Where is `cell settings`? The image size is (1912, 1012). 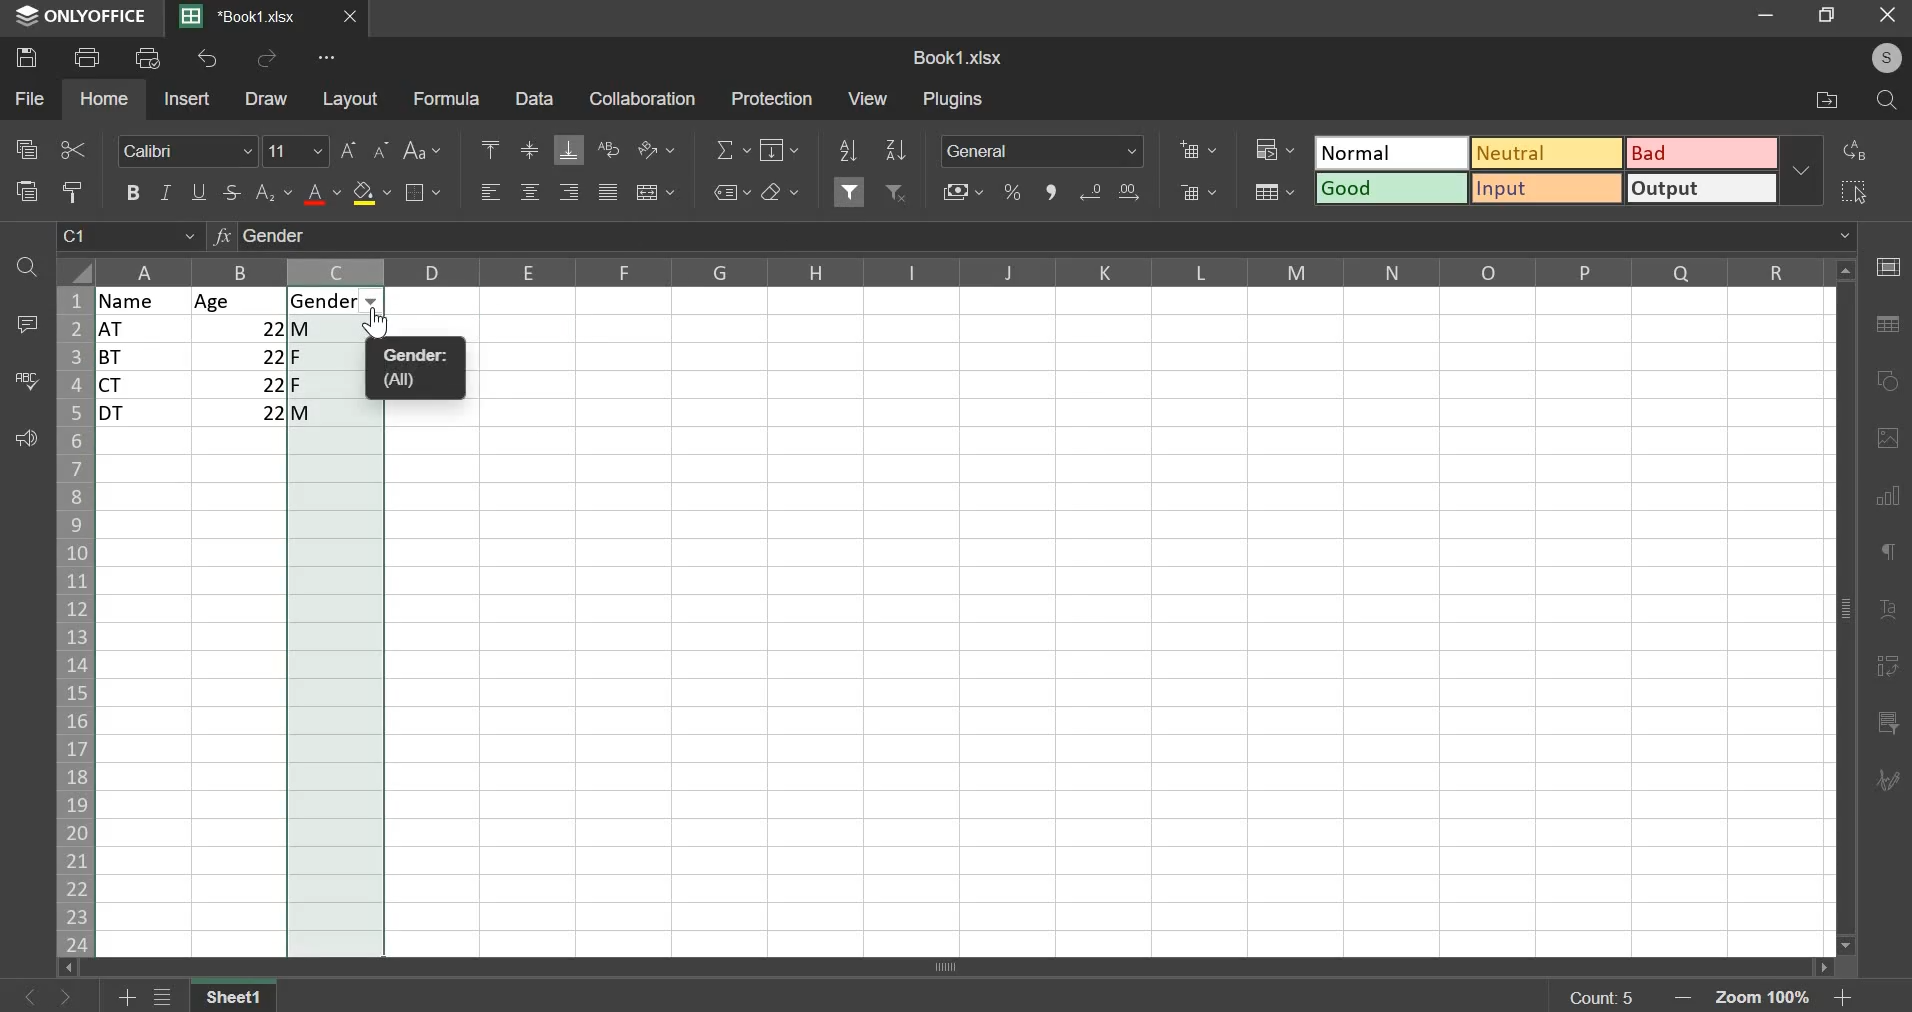
cell settings is located at coordinates (1888, 266).